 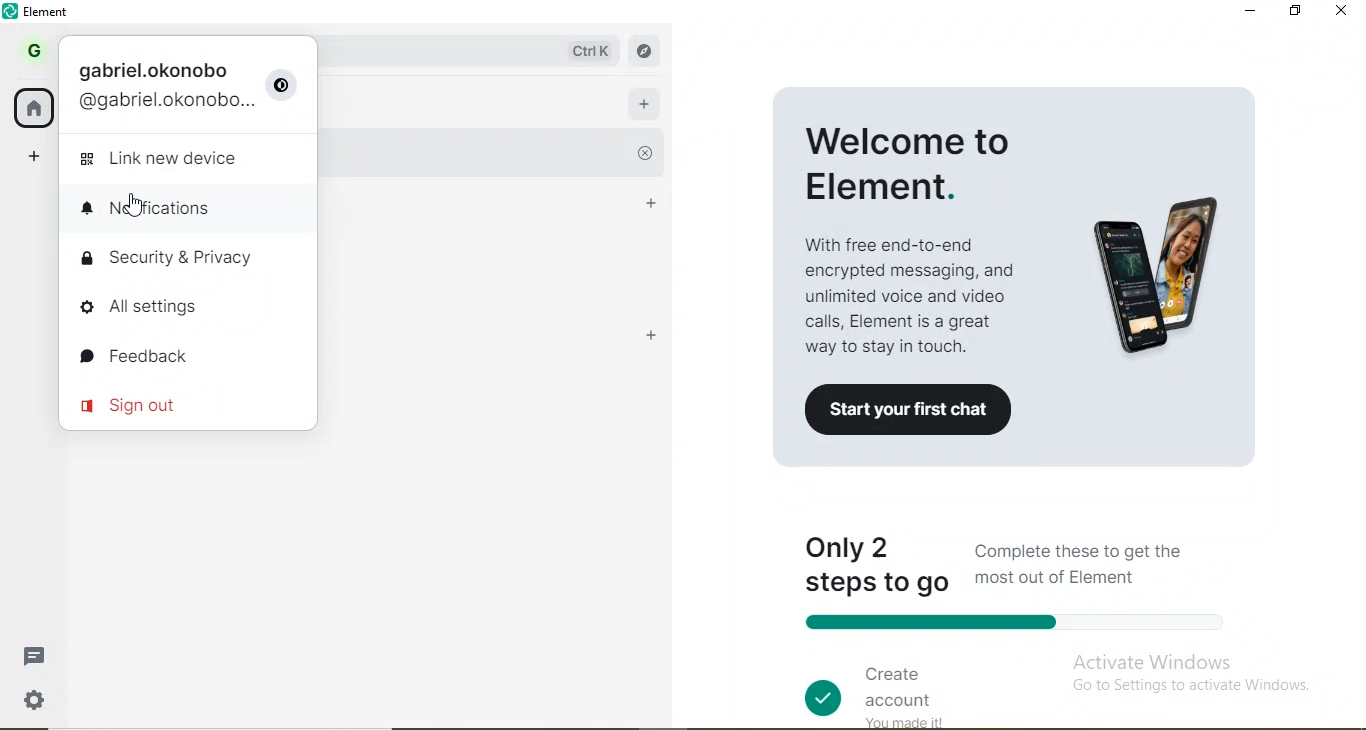 I want to click on start your first chat, so click(x=907, y=408).